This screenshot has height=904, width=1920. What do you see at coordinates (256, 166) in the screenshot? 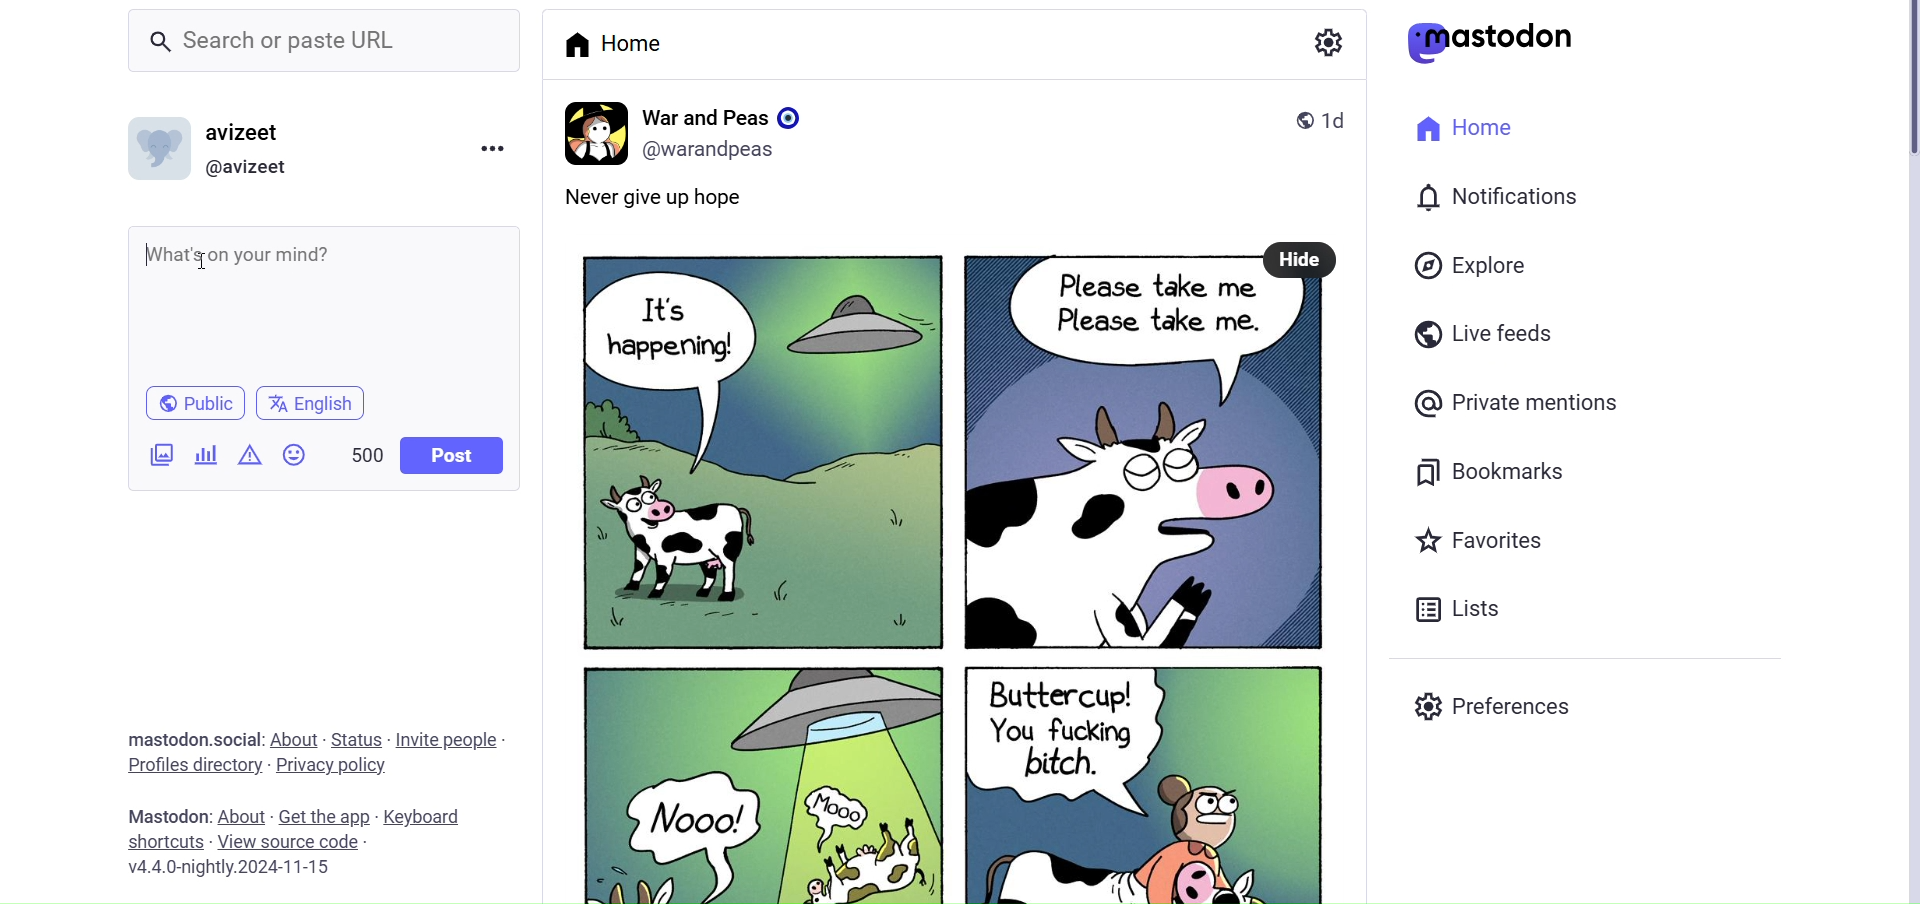
I see `@avizeet` at bounding box center [256, 166].